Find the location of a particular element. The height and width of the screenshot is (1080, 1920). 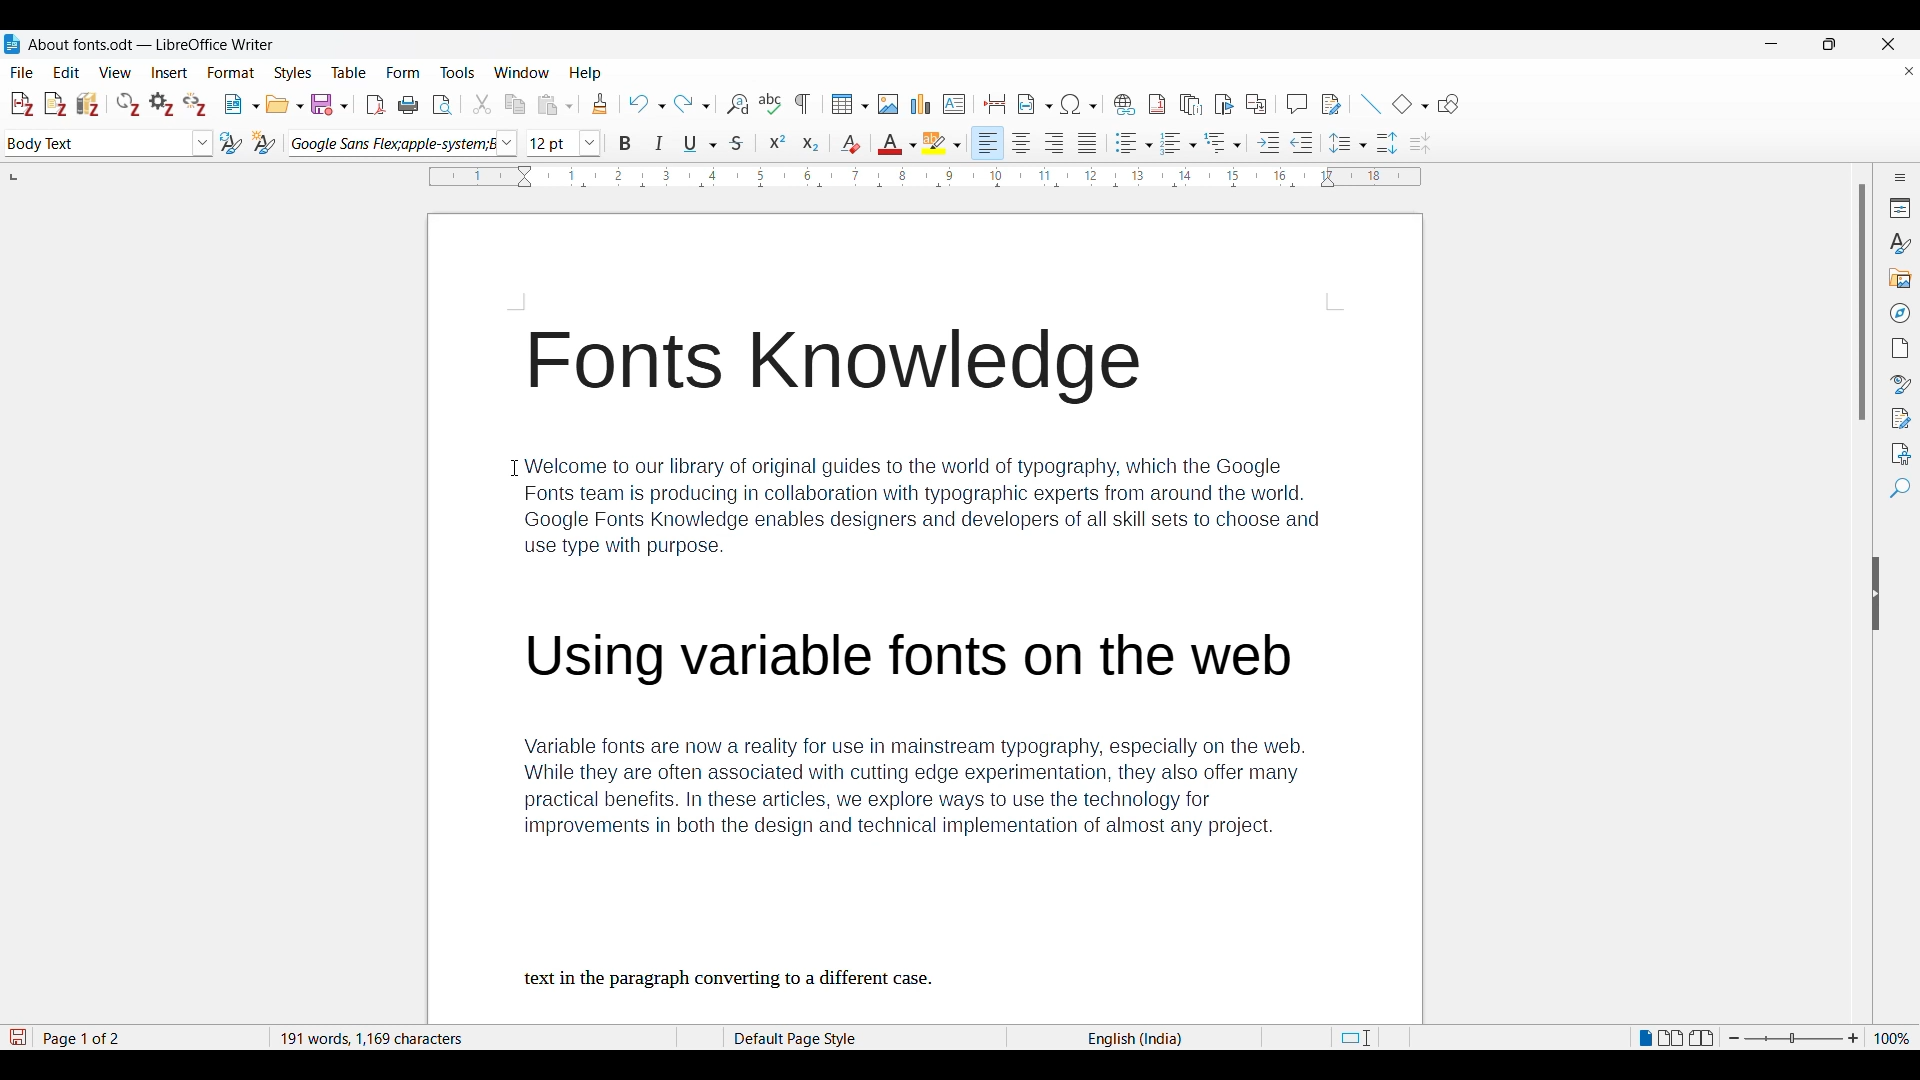

Decrease indent is located at coordinates (1302, 143).